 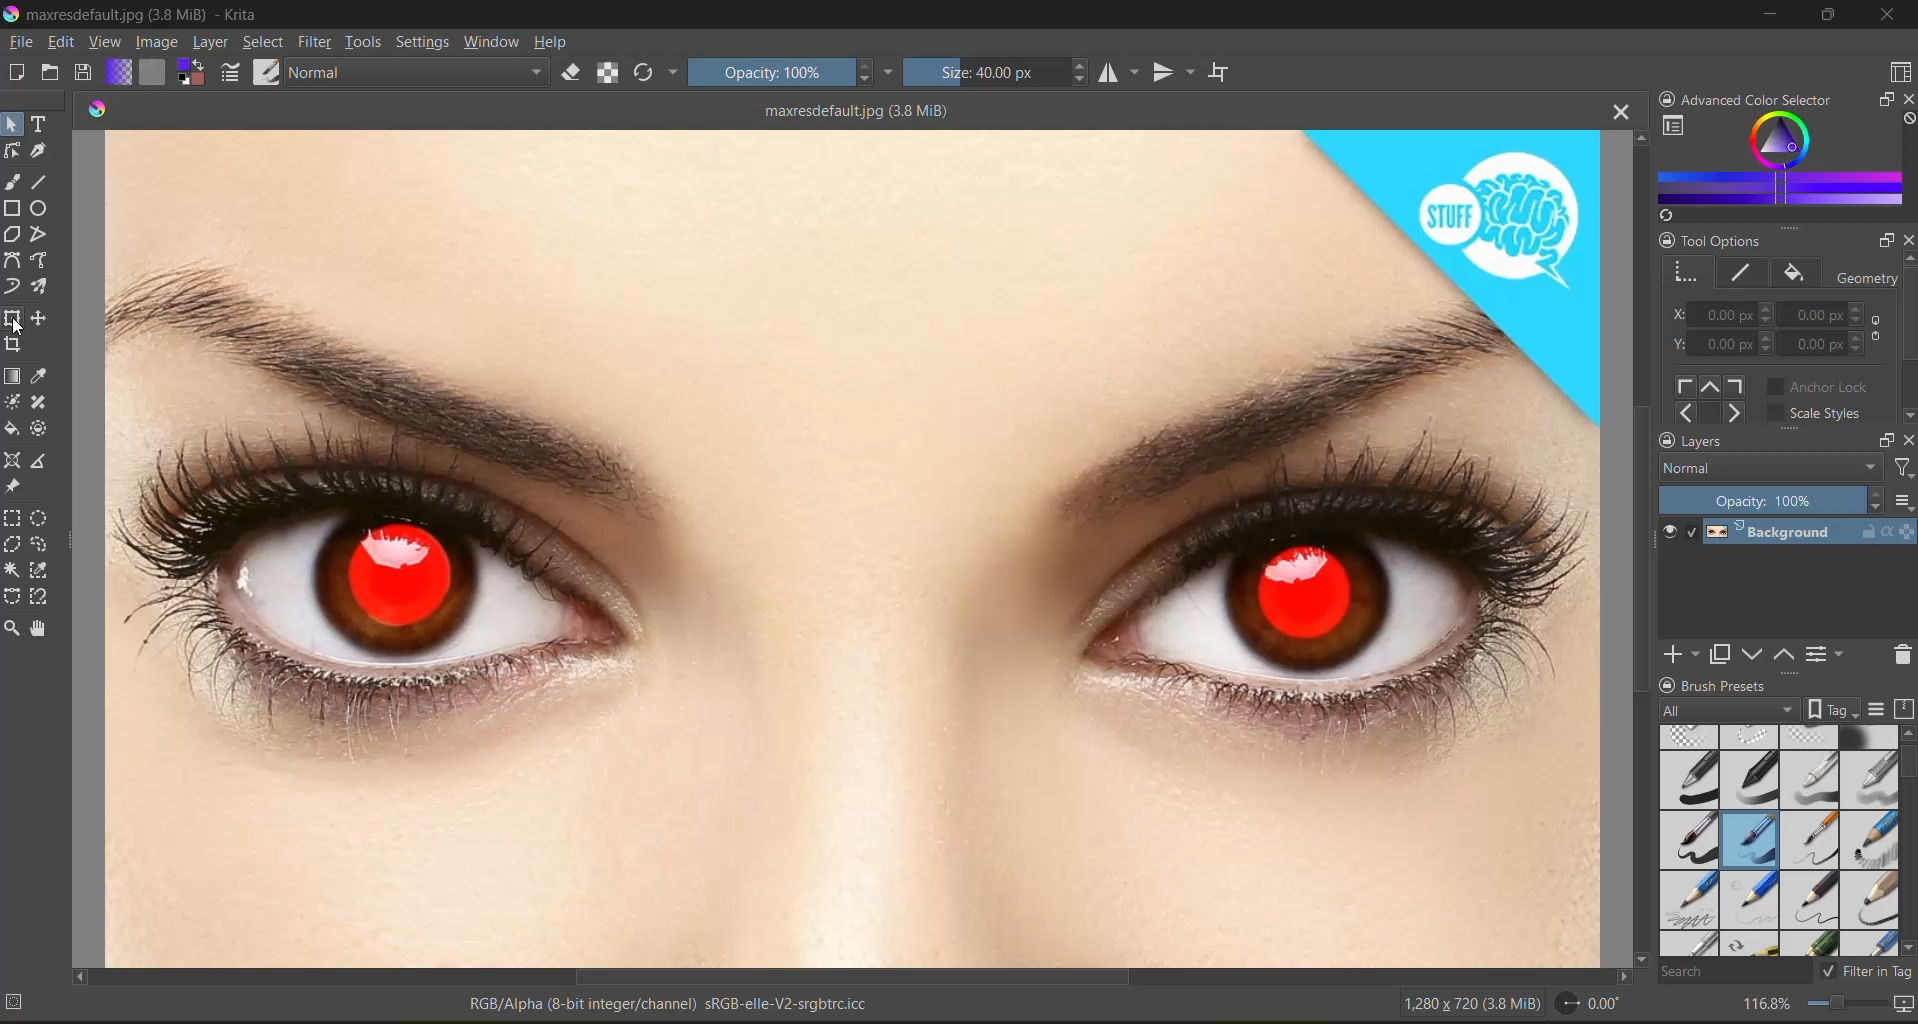 I want to click on vertical scroll bar, so click(x=1638, y=547).